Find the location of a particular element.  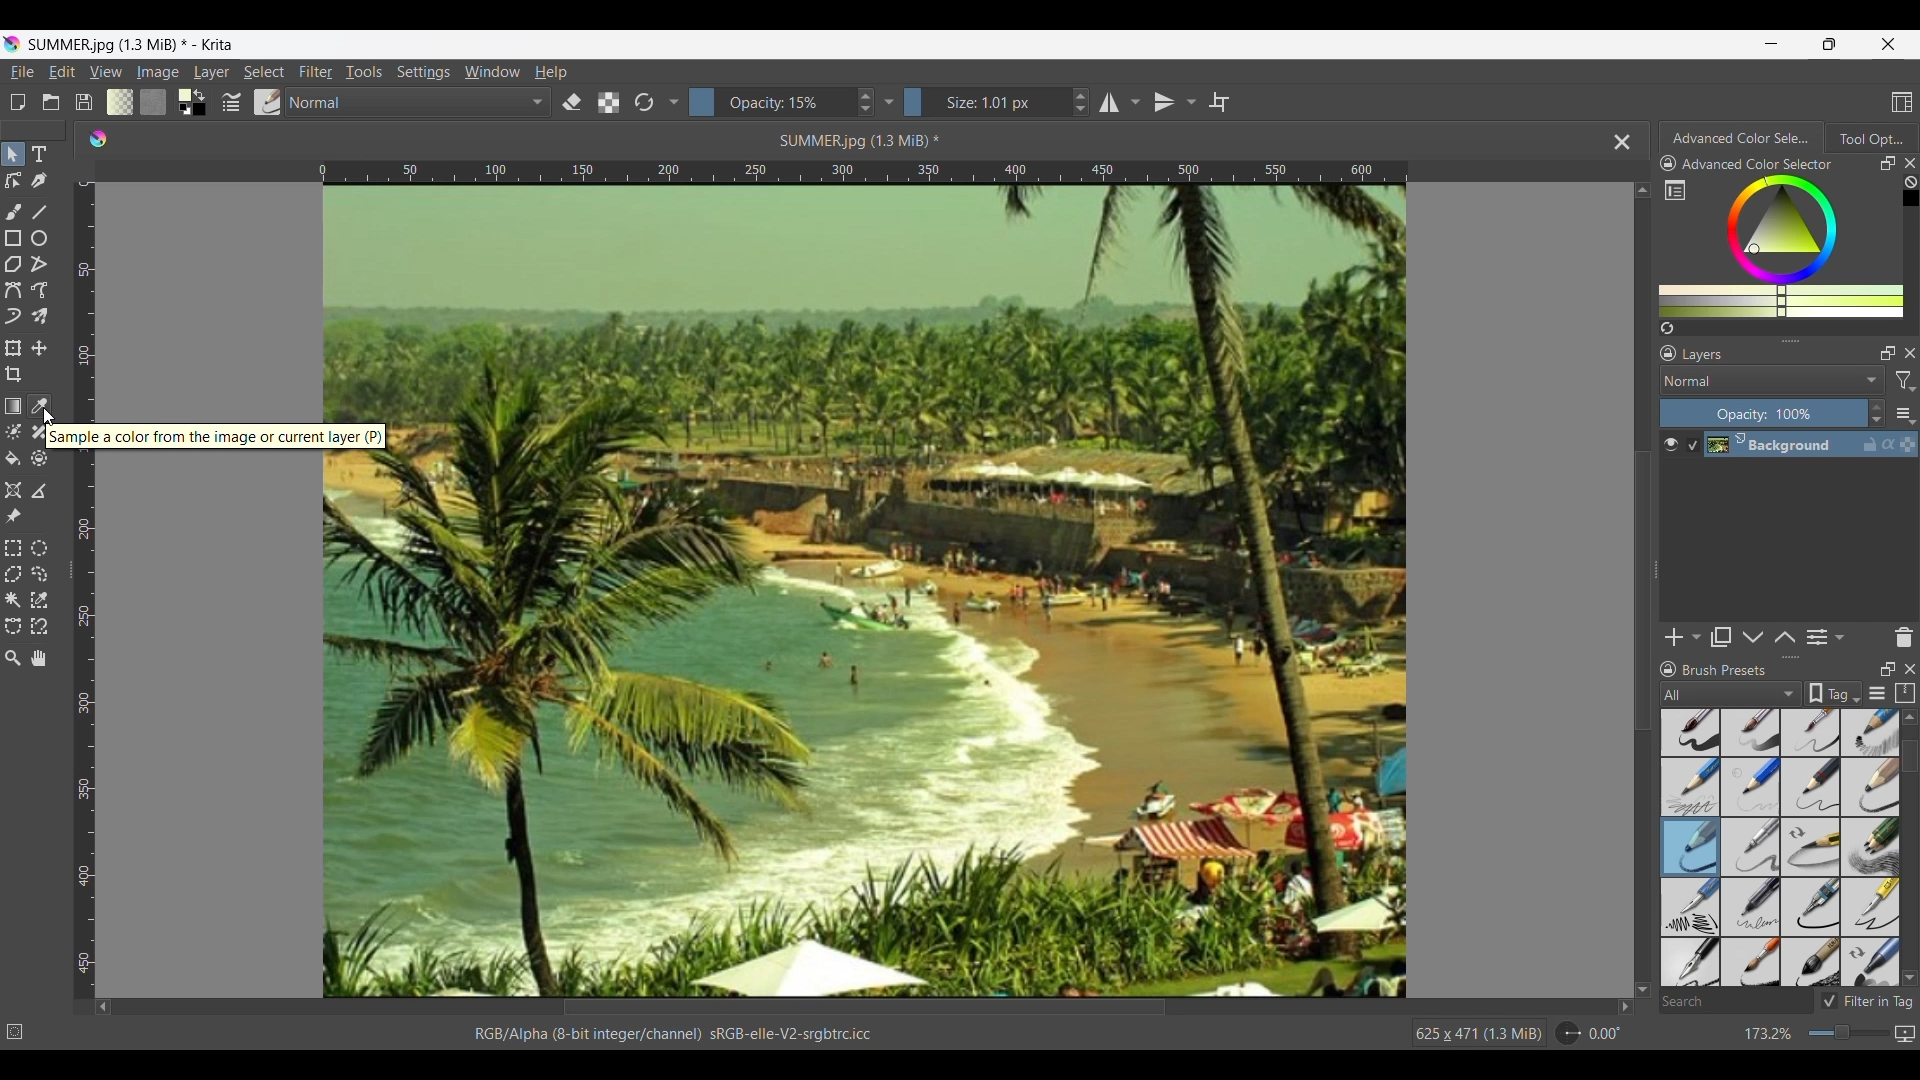

Vertical mirror tool is located at coordinates (1163, 102).